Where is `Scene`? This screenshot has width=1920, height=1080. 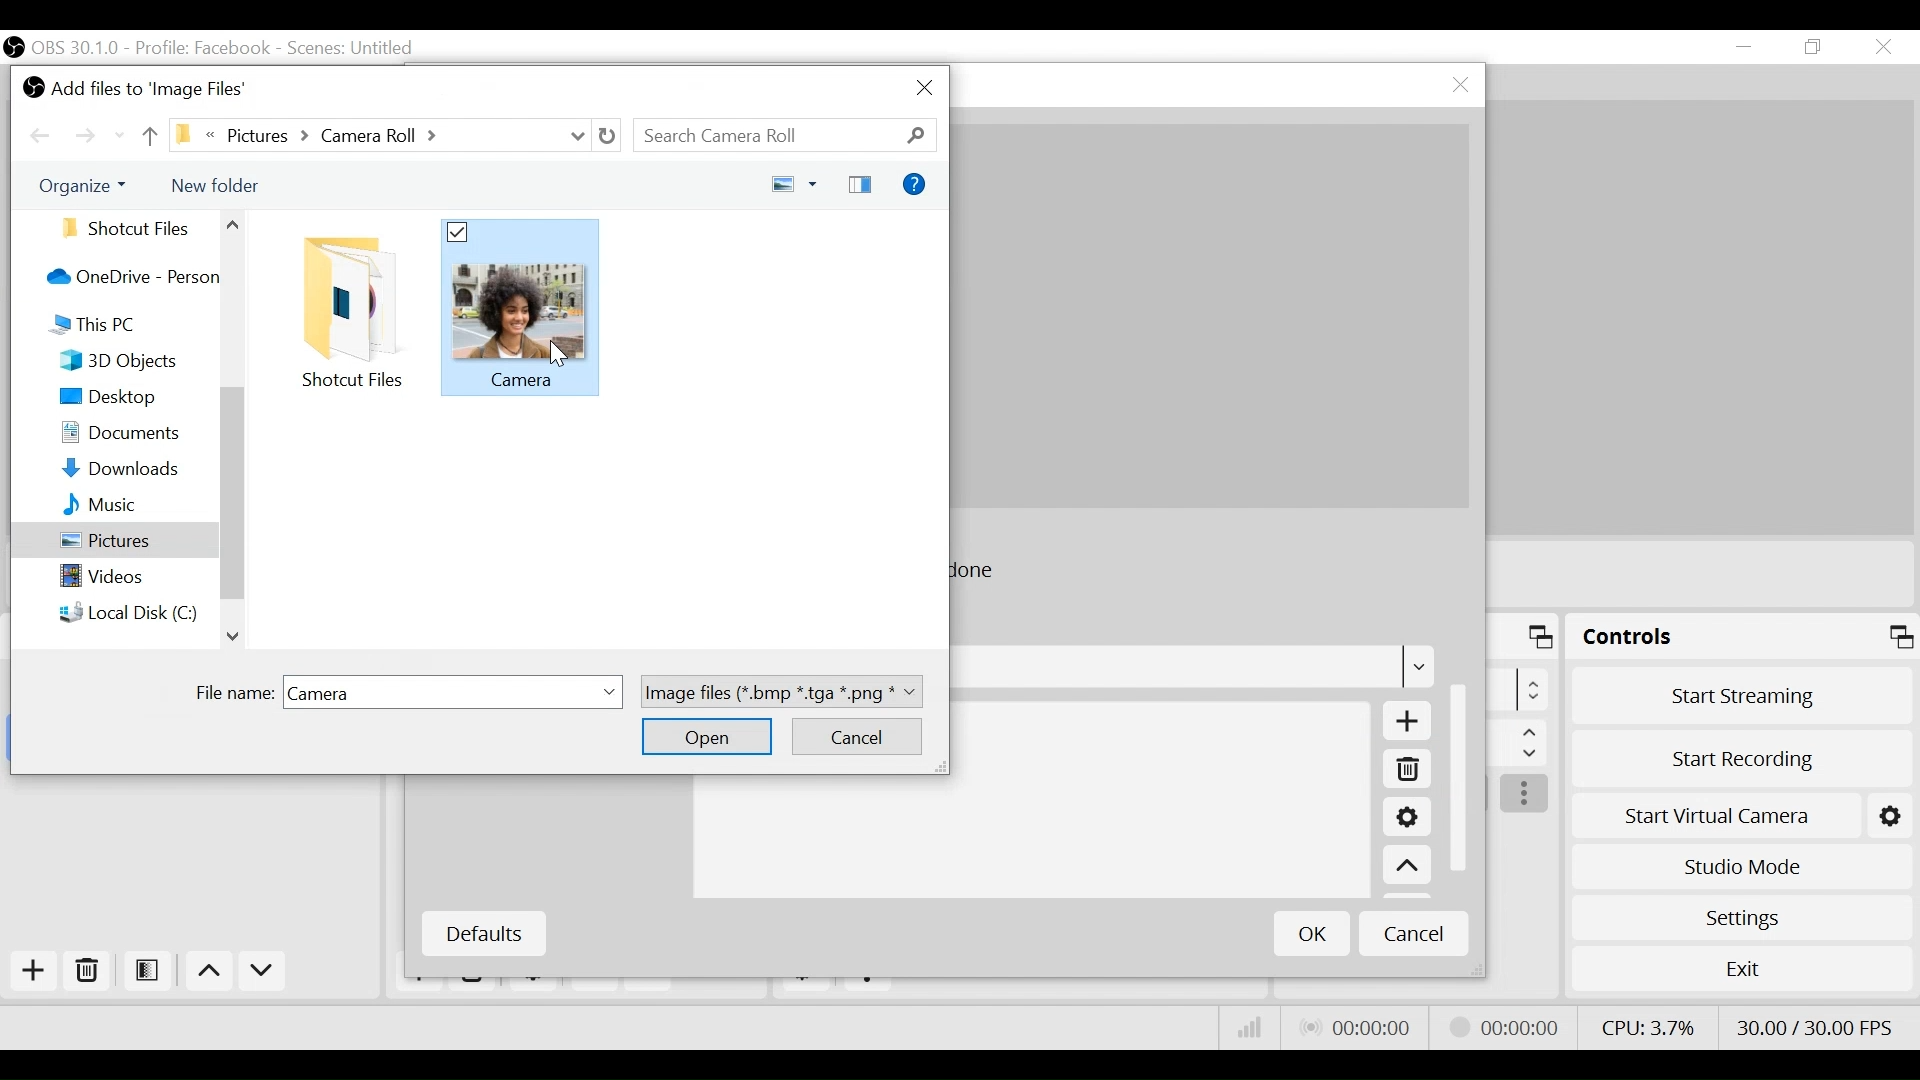 Scene is located at coordinates (353, 49).